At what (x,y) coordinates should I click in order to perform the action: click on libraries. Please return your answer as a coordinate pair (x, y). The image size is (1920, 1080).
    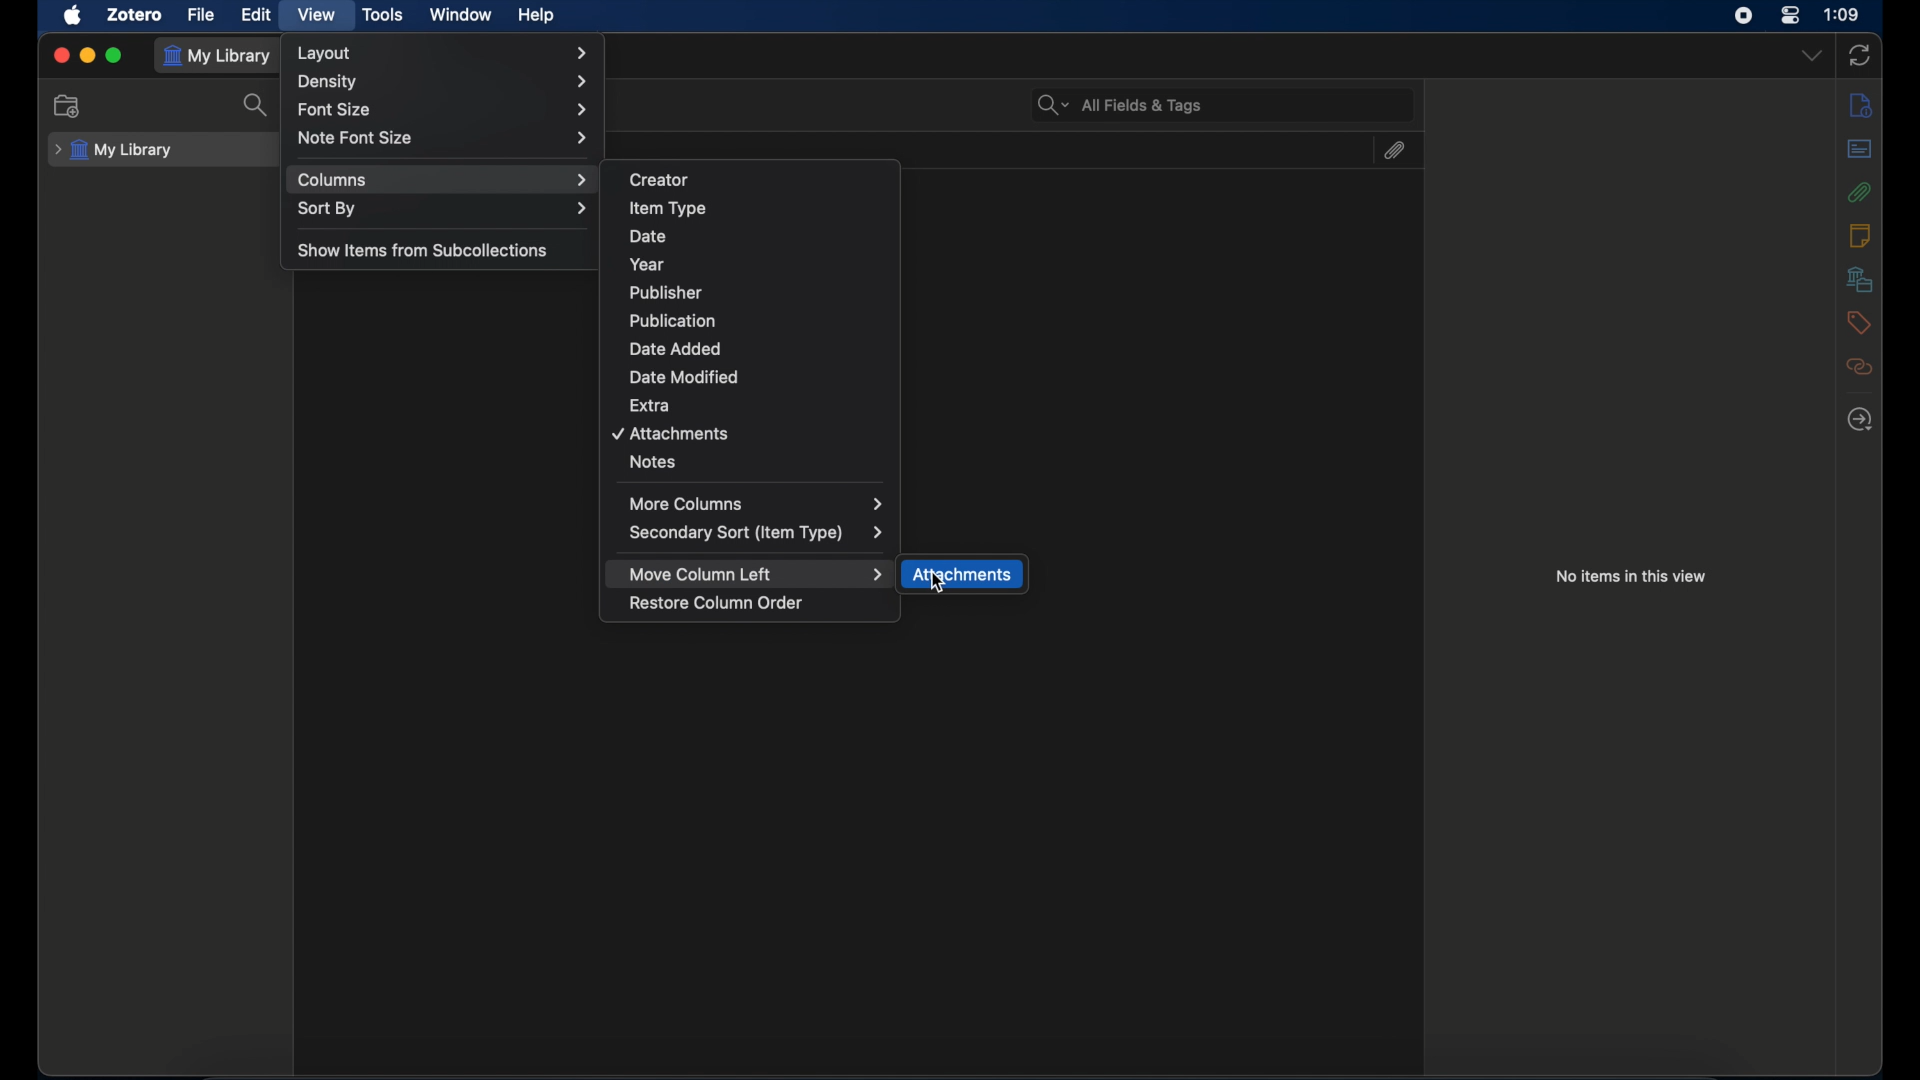
    Looking at the image, I should click on (1860, 279).